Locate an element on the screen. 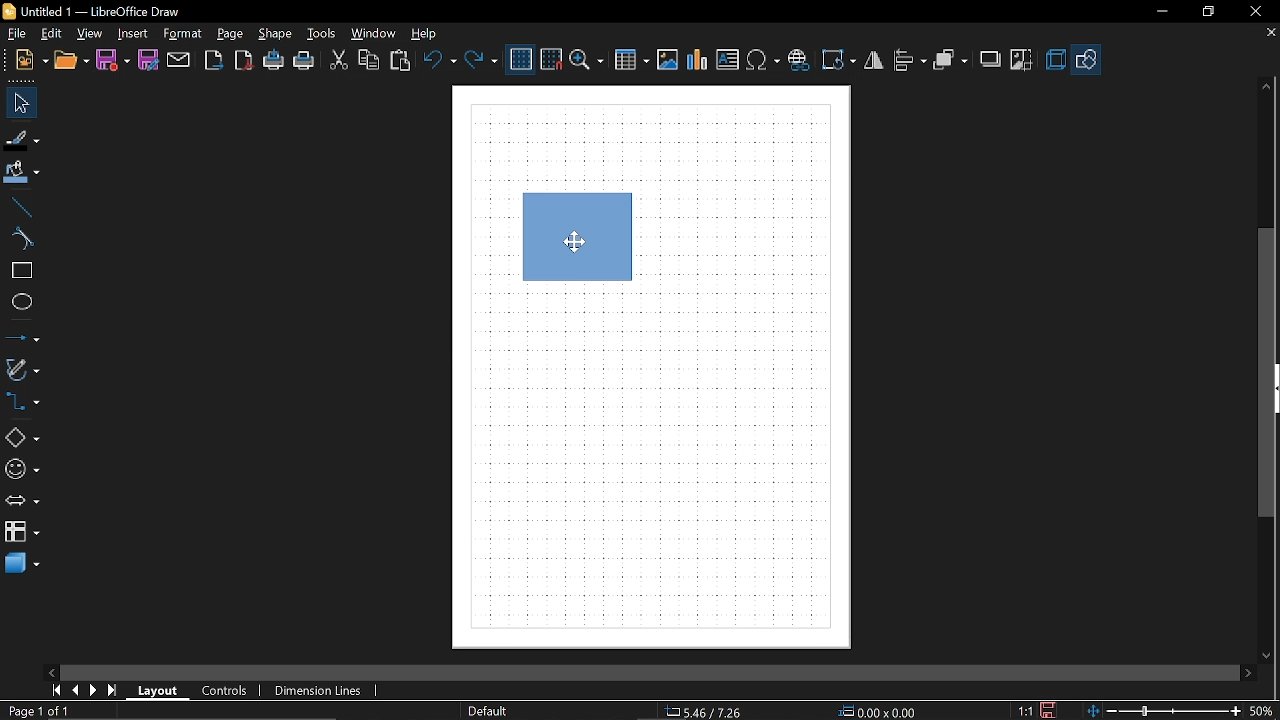 This screenshot has width=1280, height=720. MOve left is located at coordinates (51, 671).